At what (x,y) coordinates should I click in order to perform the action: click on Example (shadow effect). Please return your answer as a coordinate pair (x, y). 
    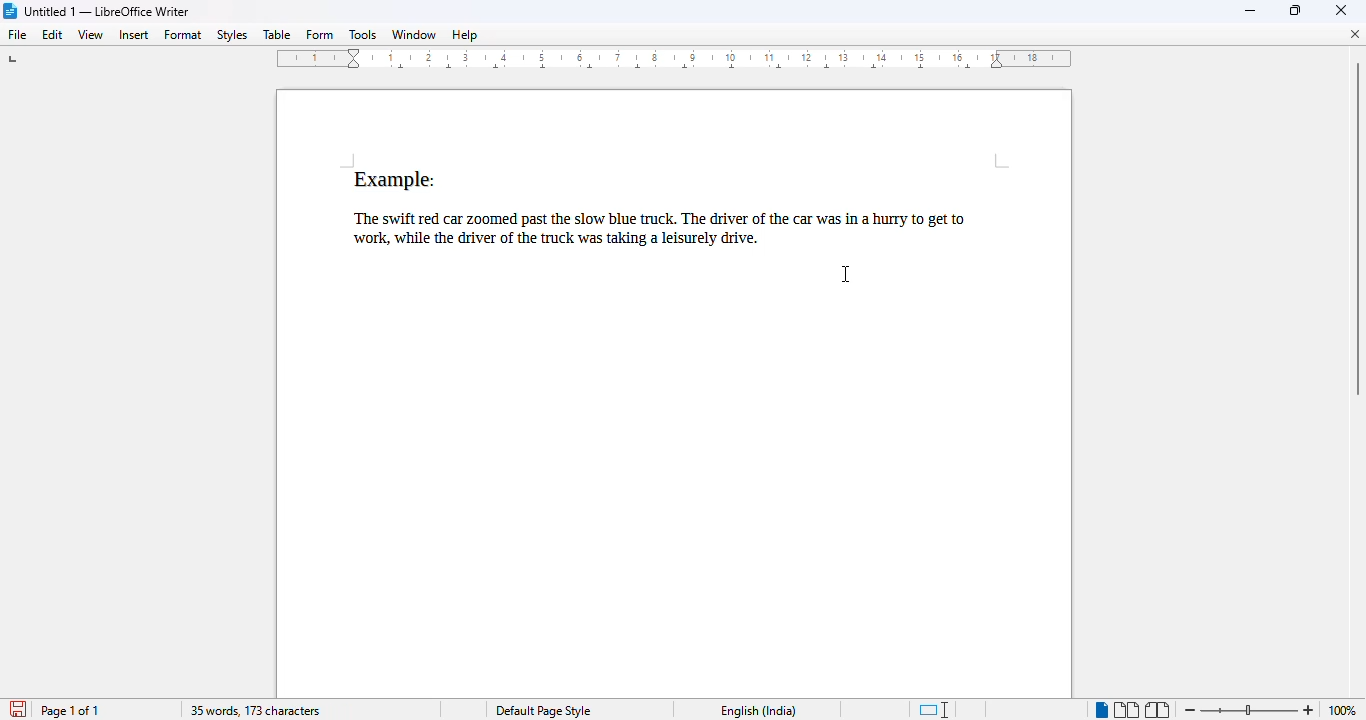
    Looking at the image, I should click on (399, 176).